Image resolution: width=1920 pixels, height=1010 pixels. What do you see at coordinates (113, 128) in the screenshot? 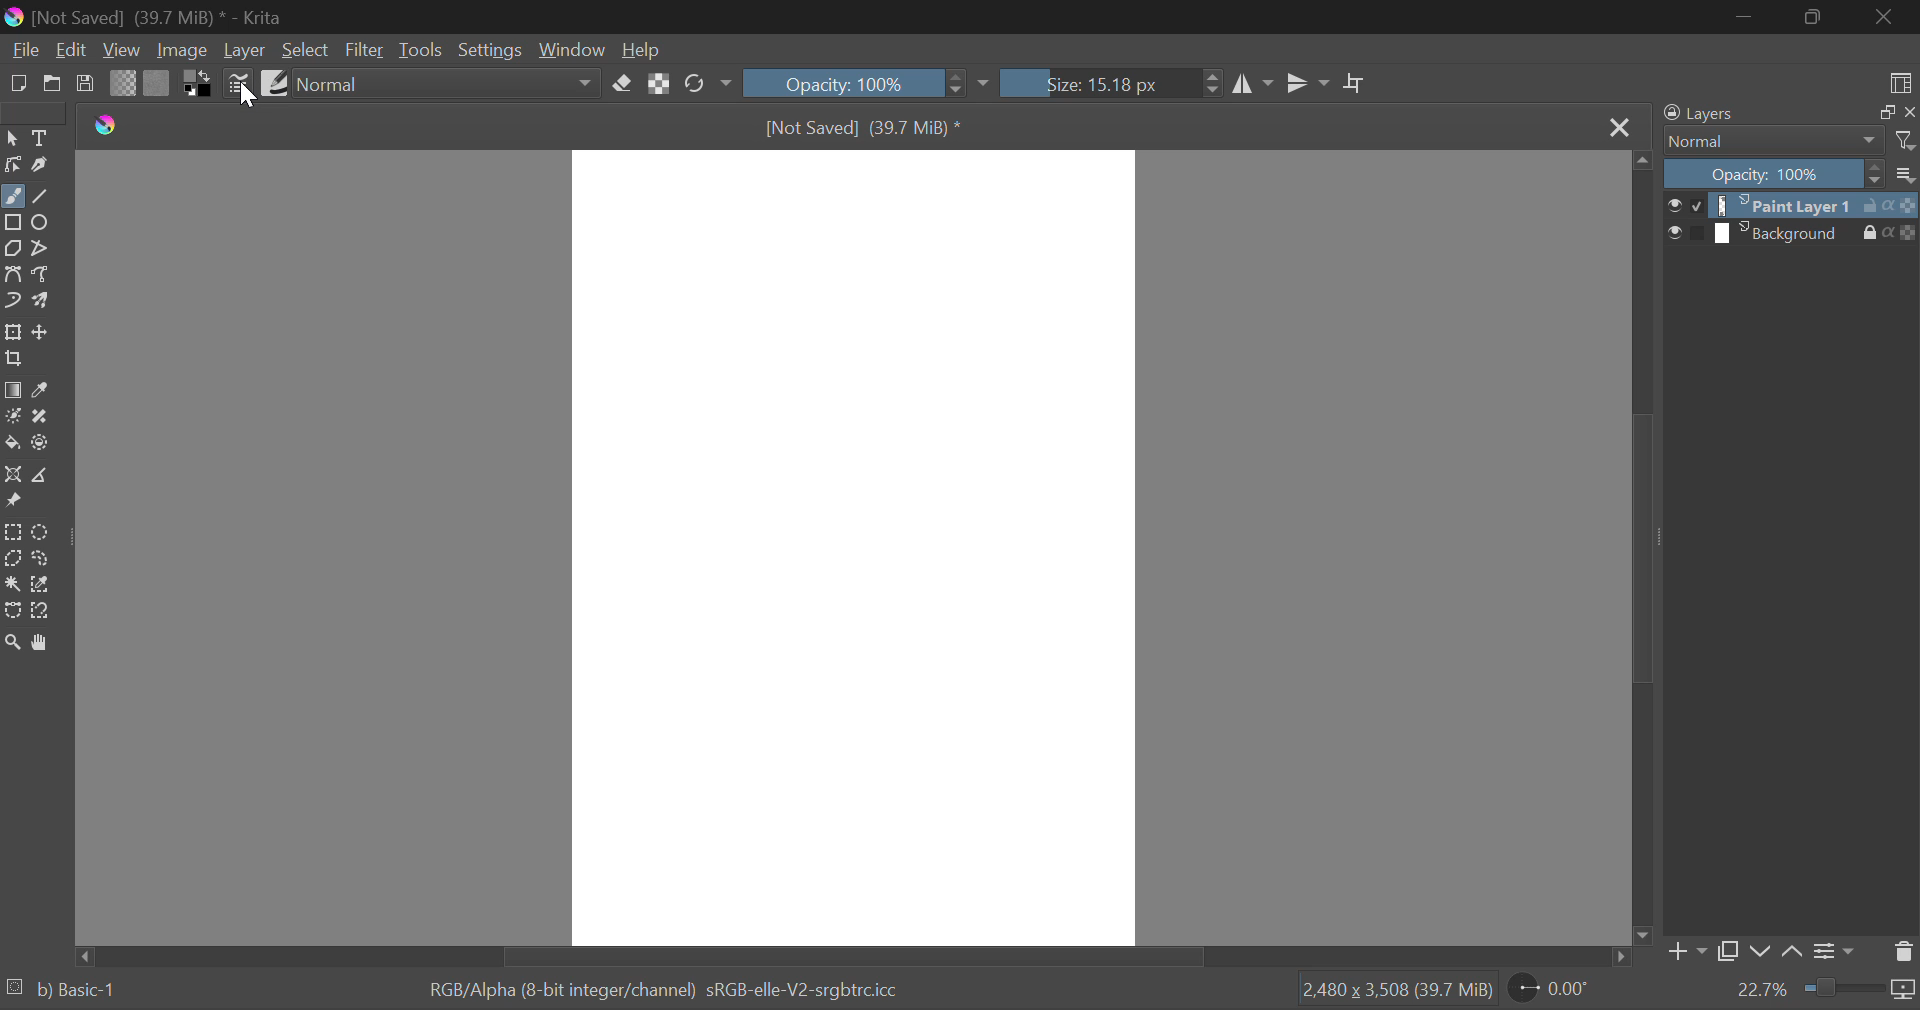
I see `logo` at bounding box center [113, 128].